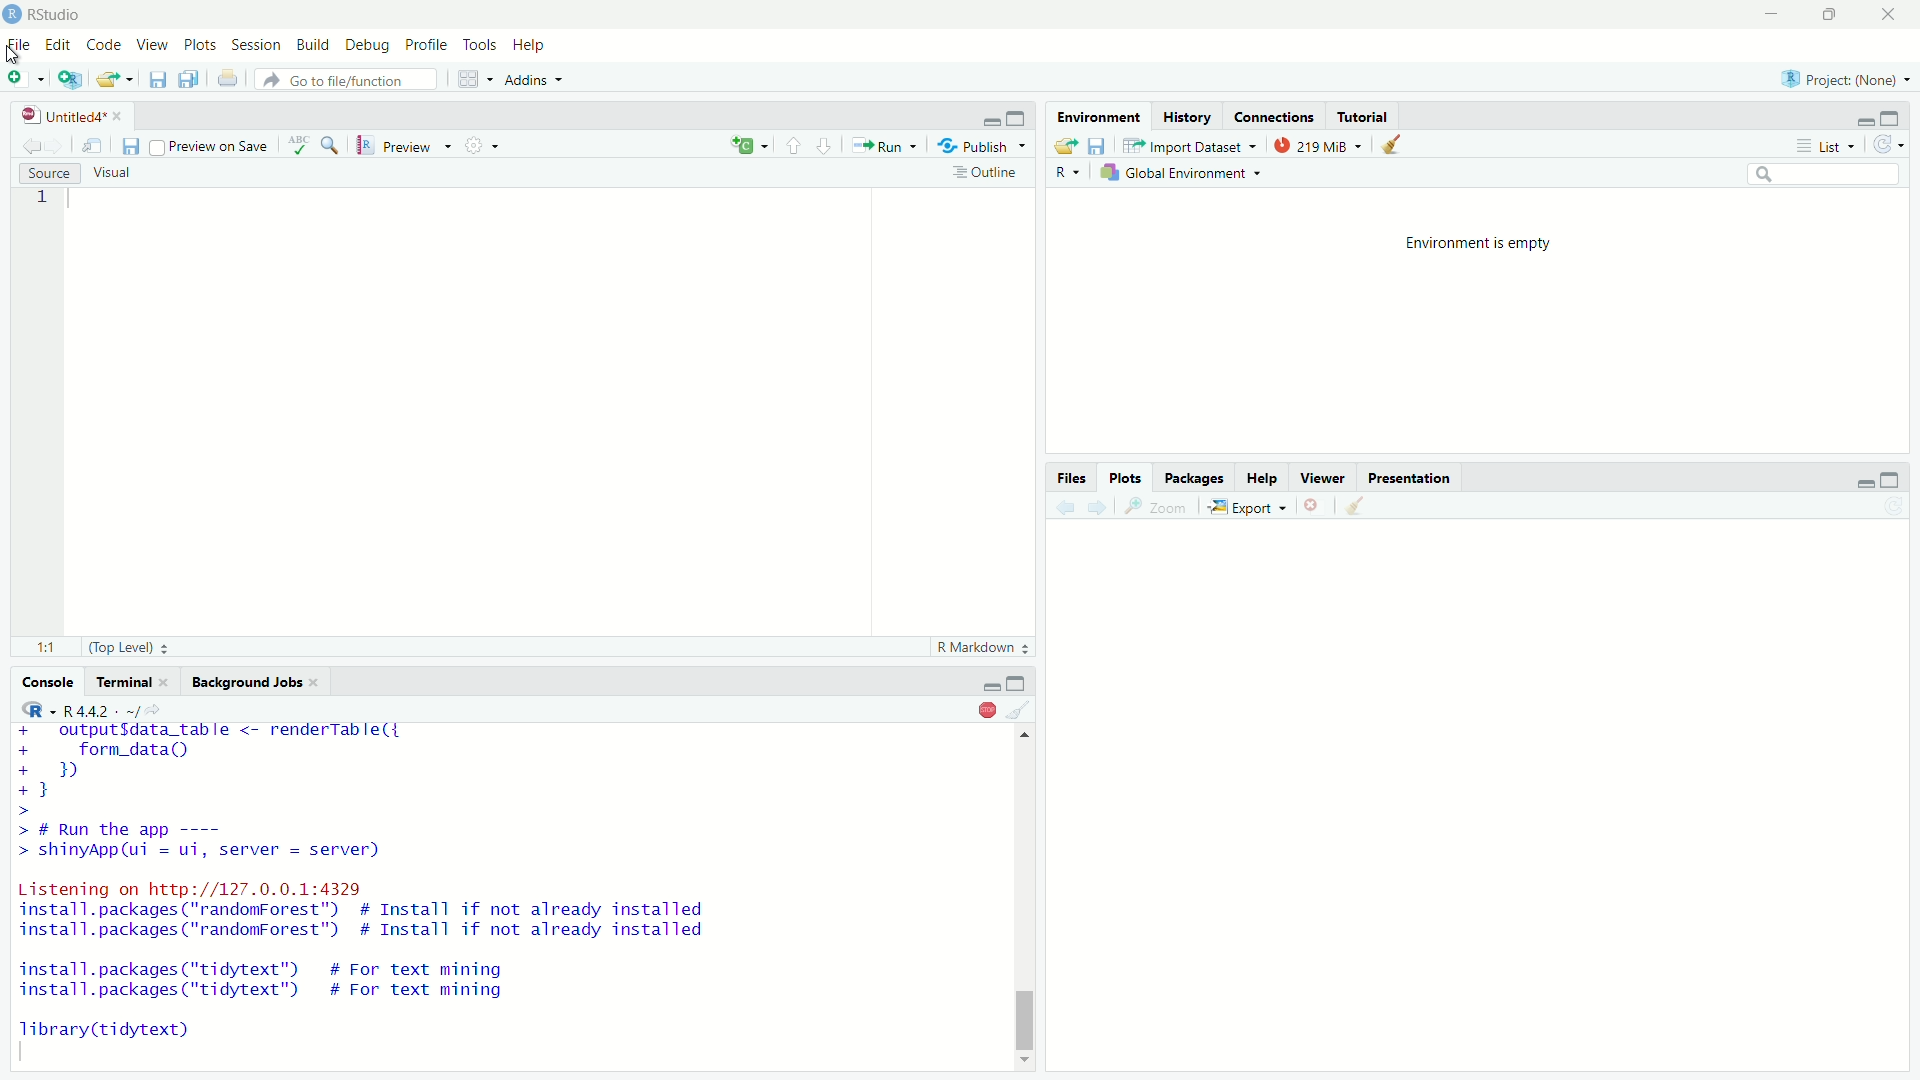 This screenshot has height=1080, width=1920. What do you see at coordinates (1886, 15) in the screenshot?
I see `Close` at bounding box center [1886, 15].